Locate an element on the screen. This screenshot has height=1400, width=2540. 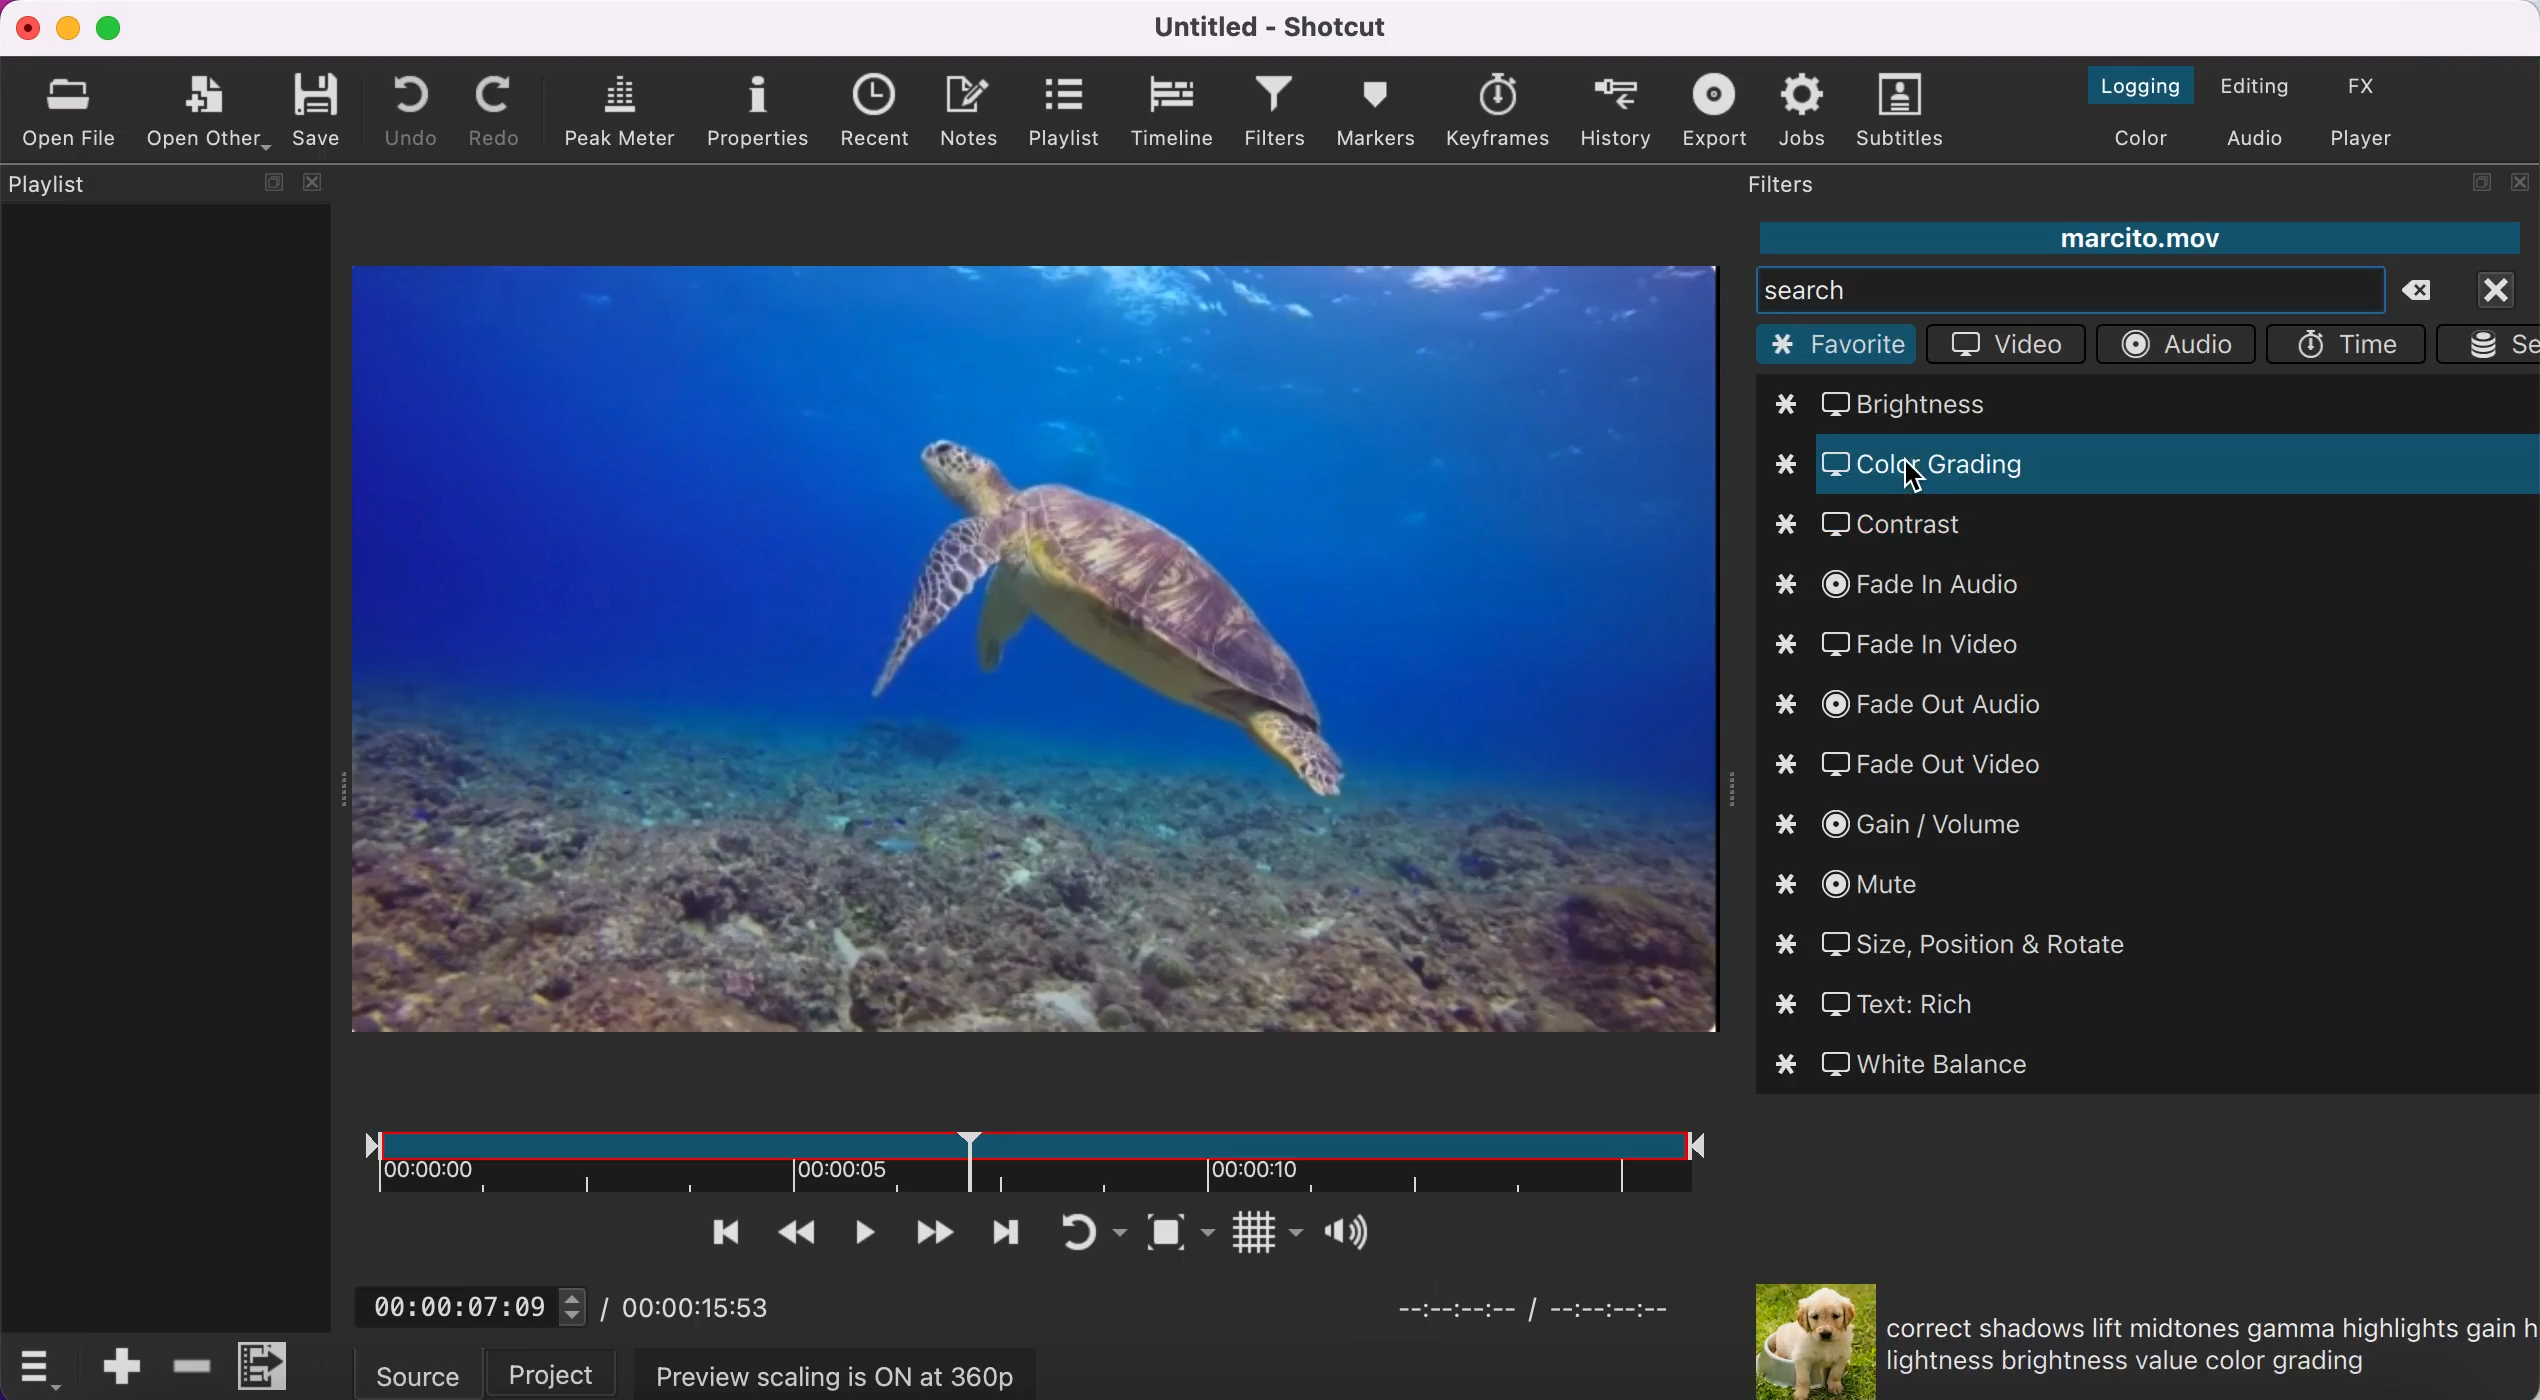
 is located at coordinates (1238, 1230).